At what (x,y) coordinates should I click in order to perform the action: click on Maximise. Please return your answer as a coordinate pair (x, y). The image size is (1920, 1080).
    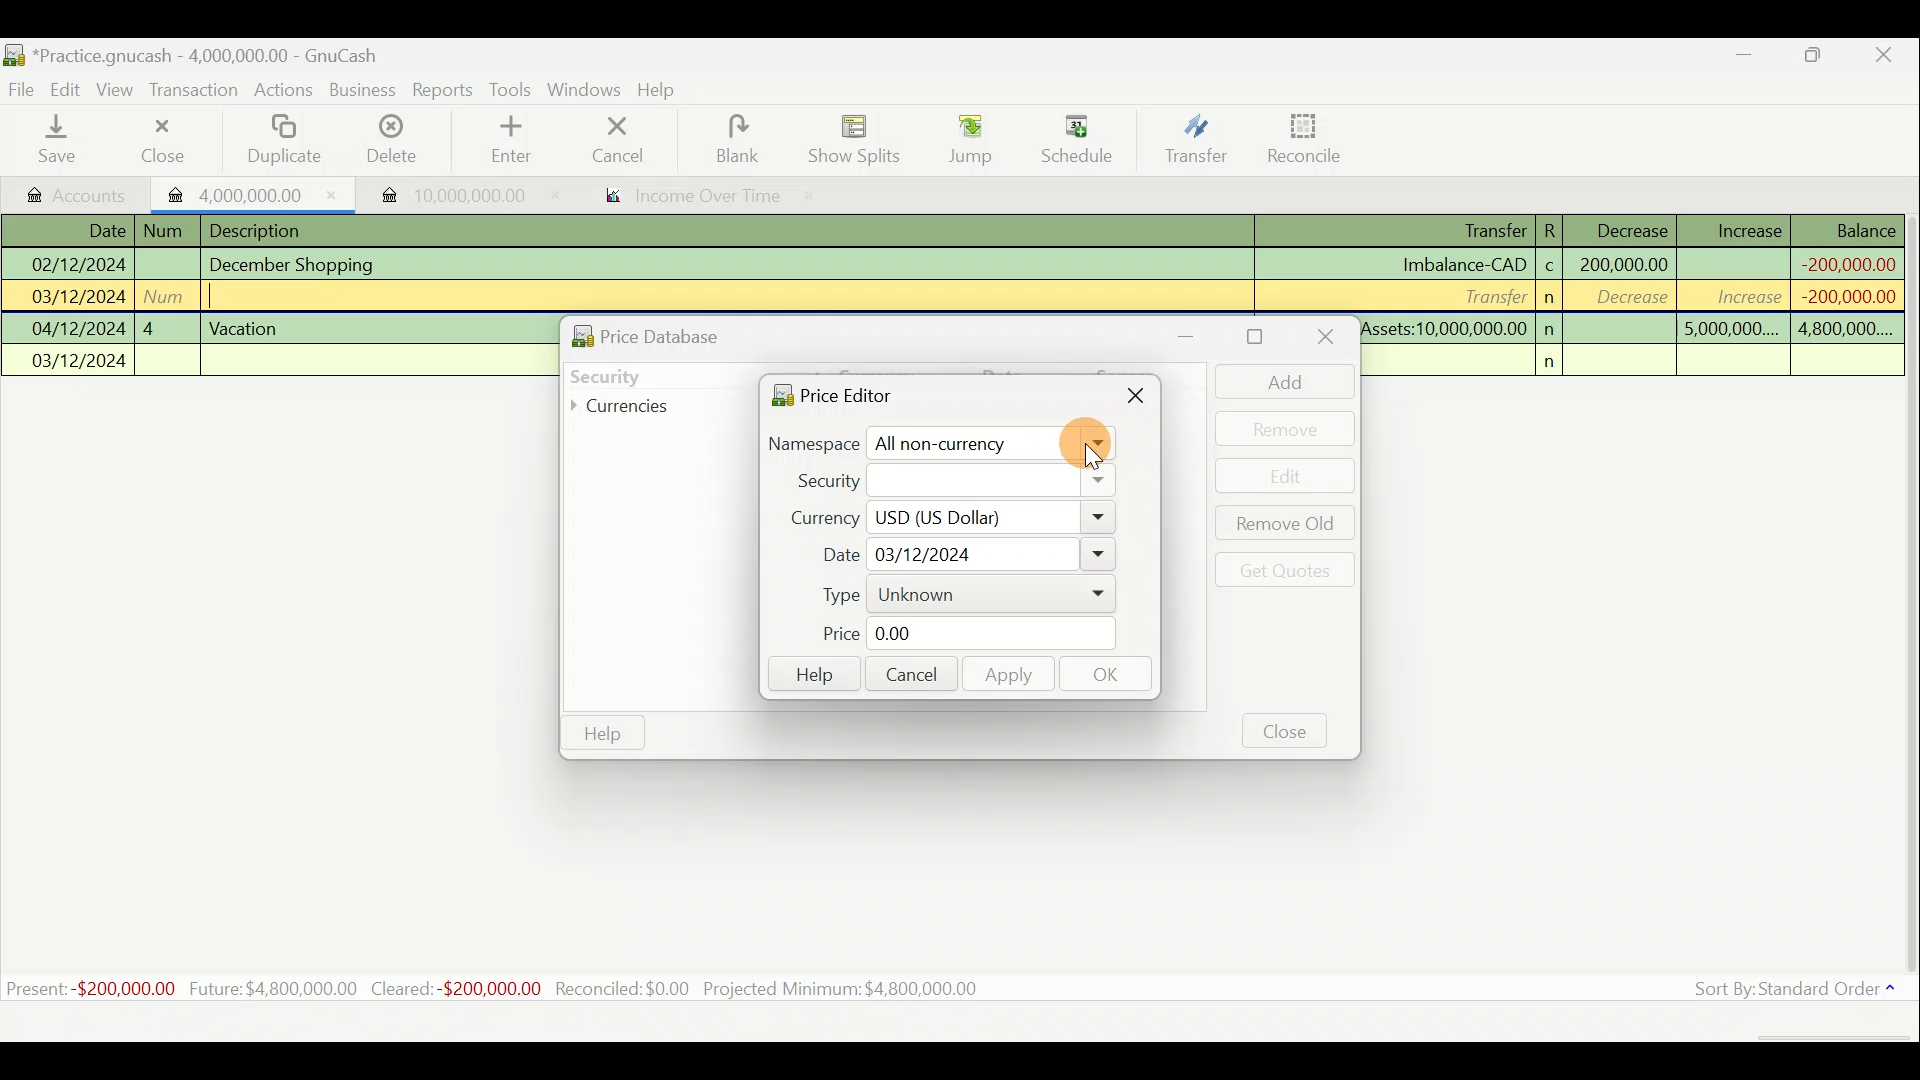
    Looking at the image, I should click on (1825, 58).